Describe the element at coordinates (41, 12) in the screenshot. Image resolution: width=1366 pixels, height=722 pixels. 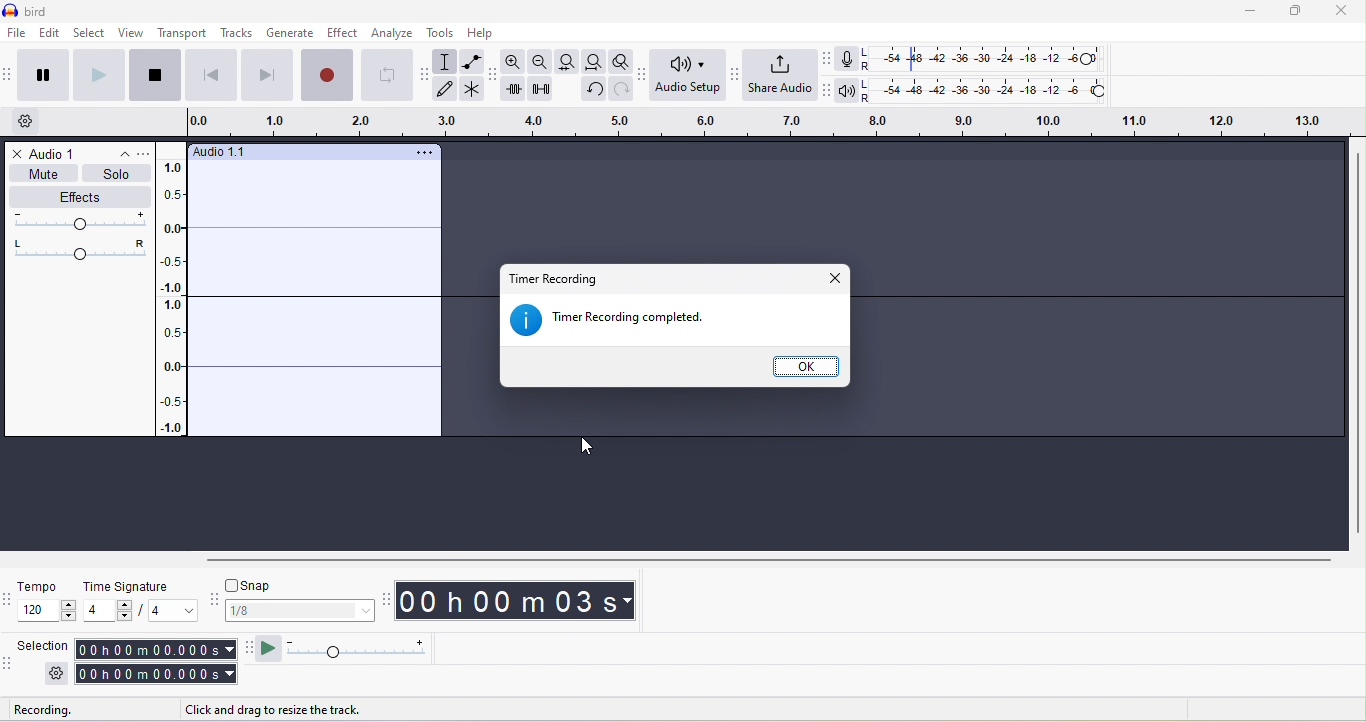
I see `title` at that location.